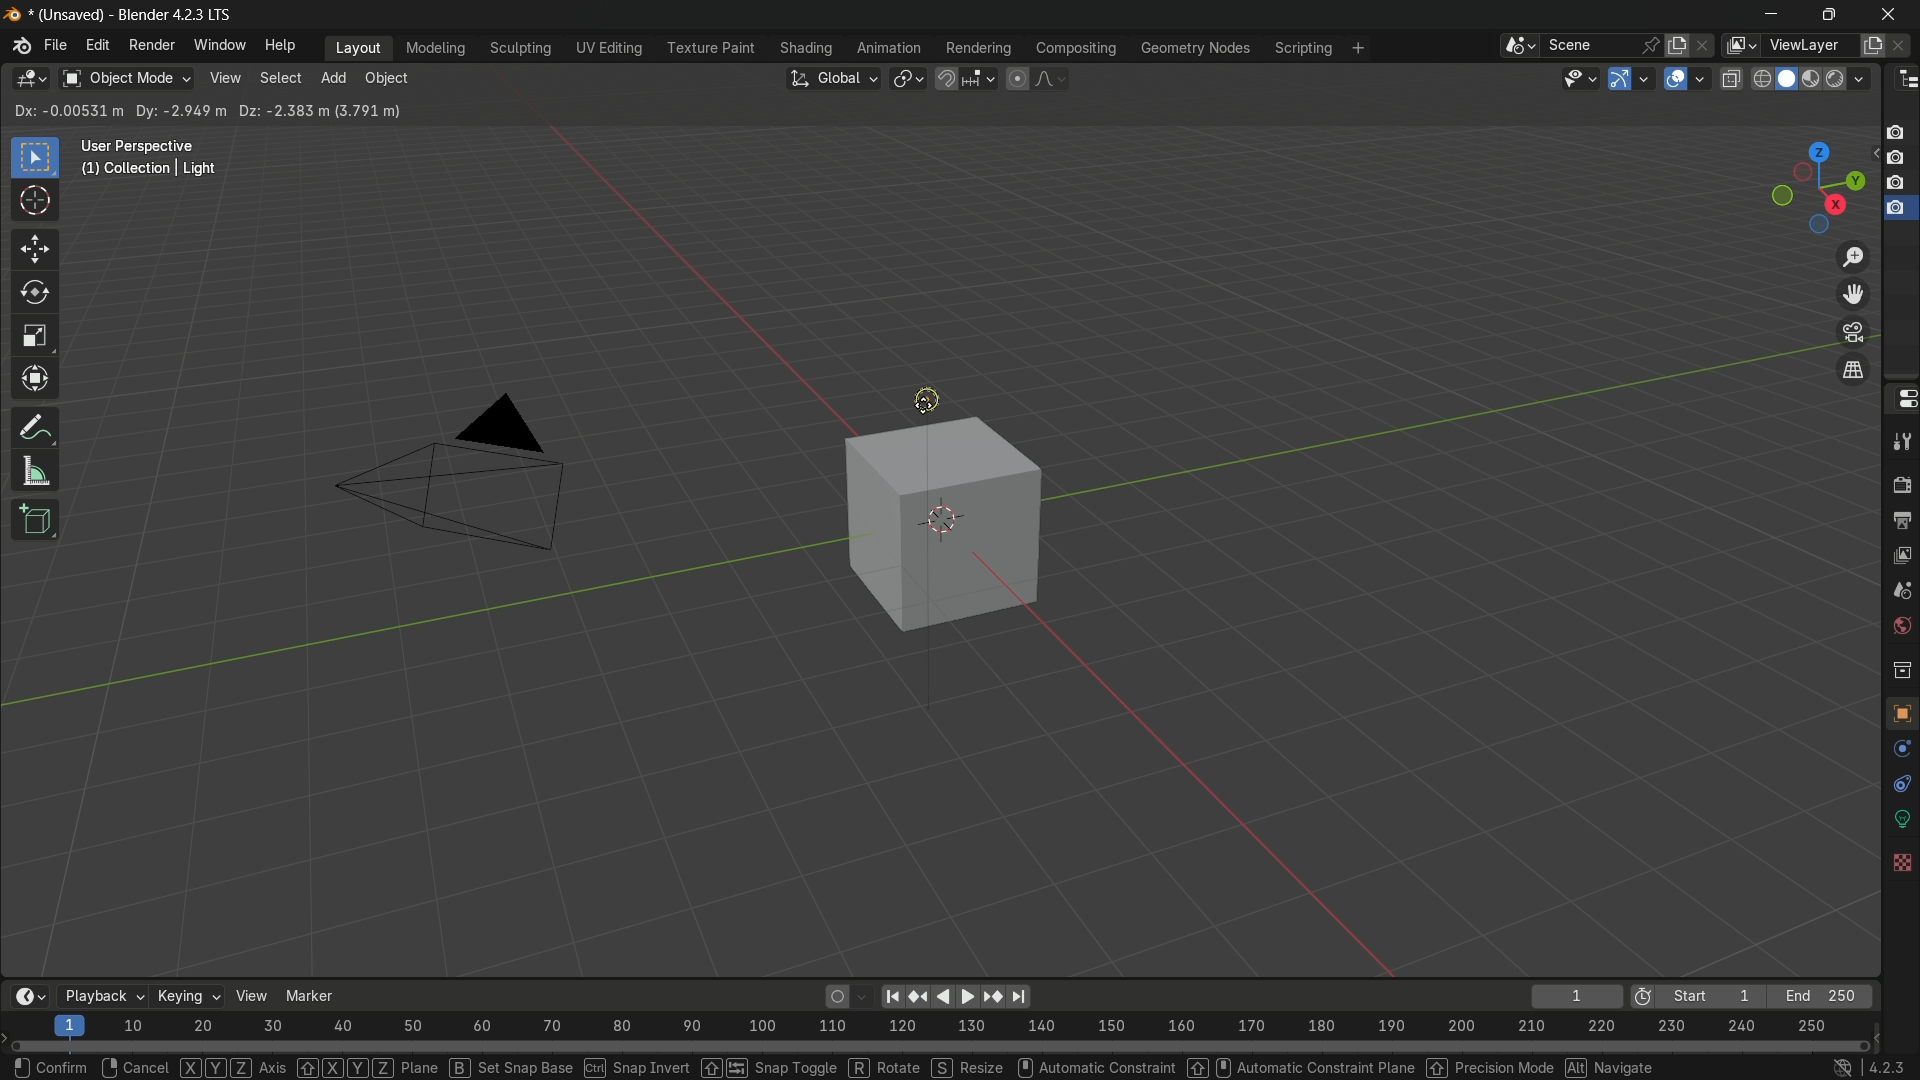 The height and width of the screenshot is (1080, 1920). I want to click on select, so click(278, 80).